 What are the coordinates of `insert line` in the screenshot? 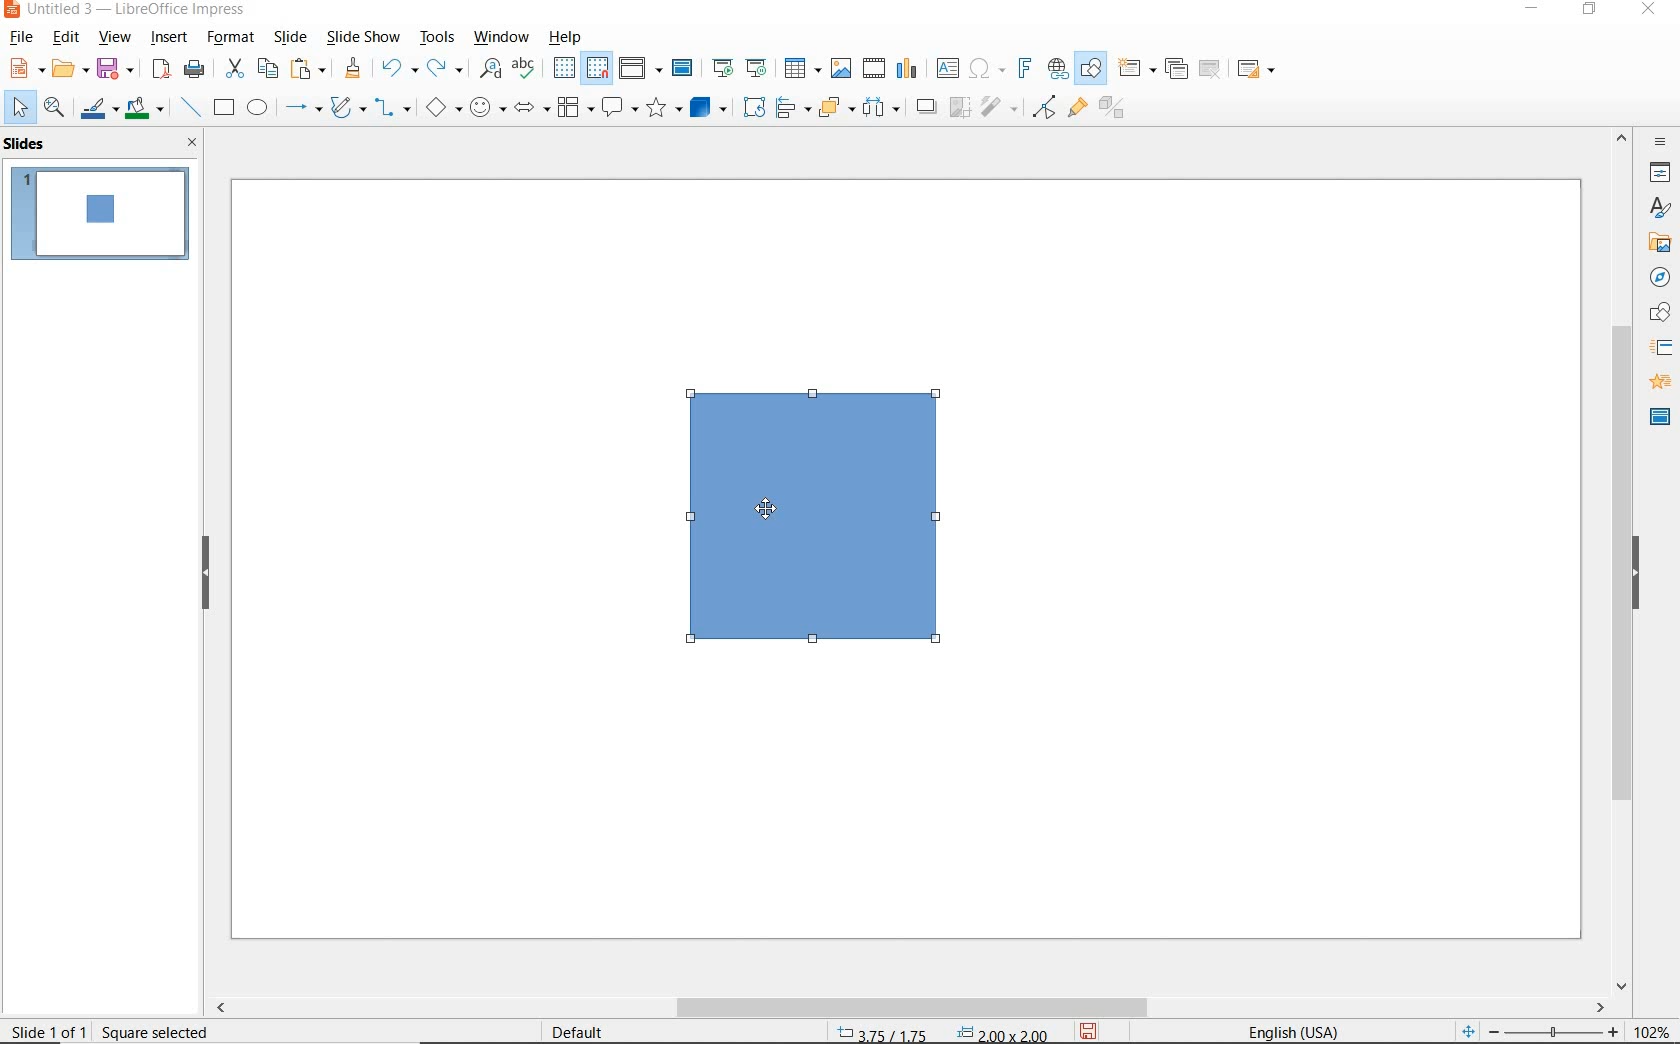 It's located at (190, 108).